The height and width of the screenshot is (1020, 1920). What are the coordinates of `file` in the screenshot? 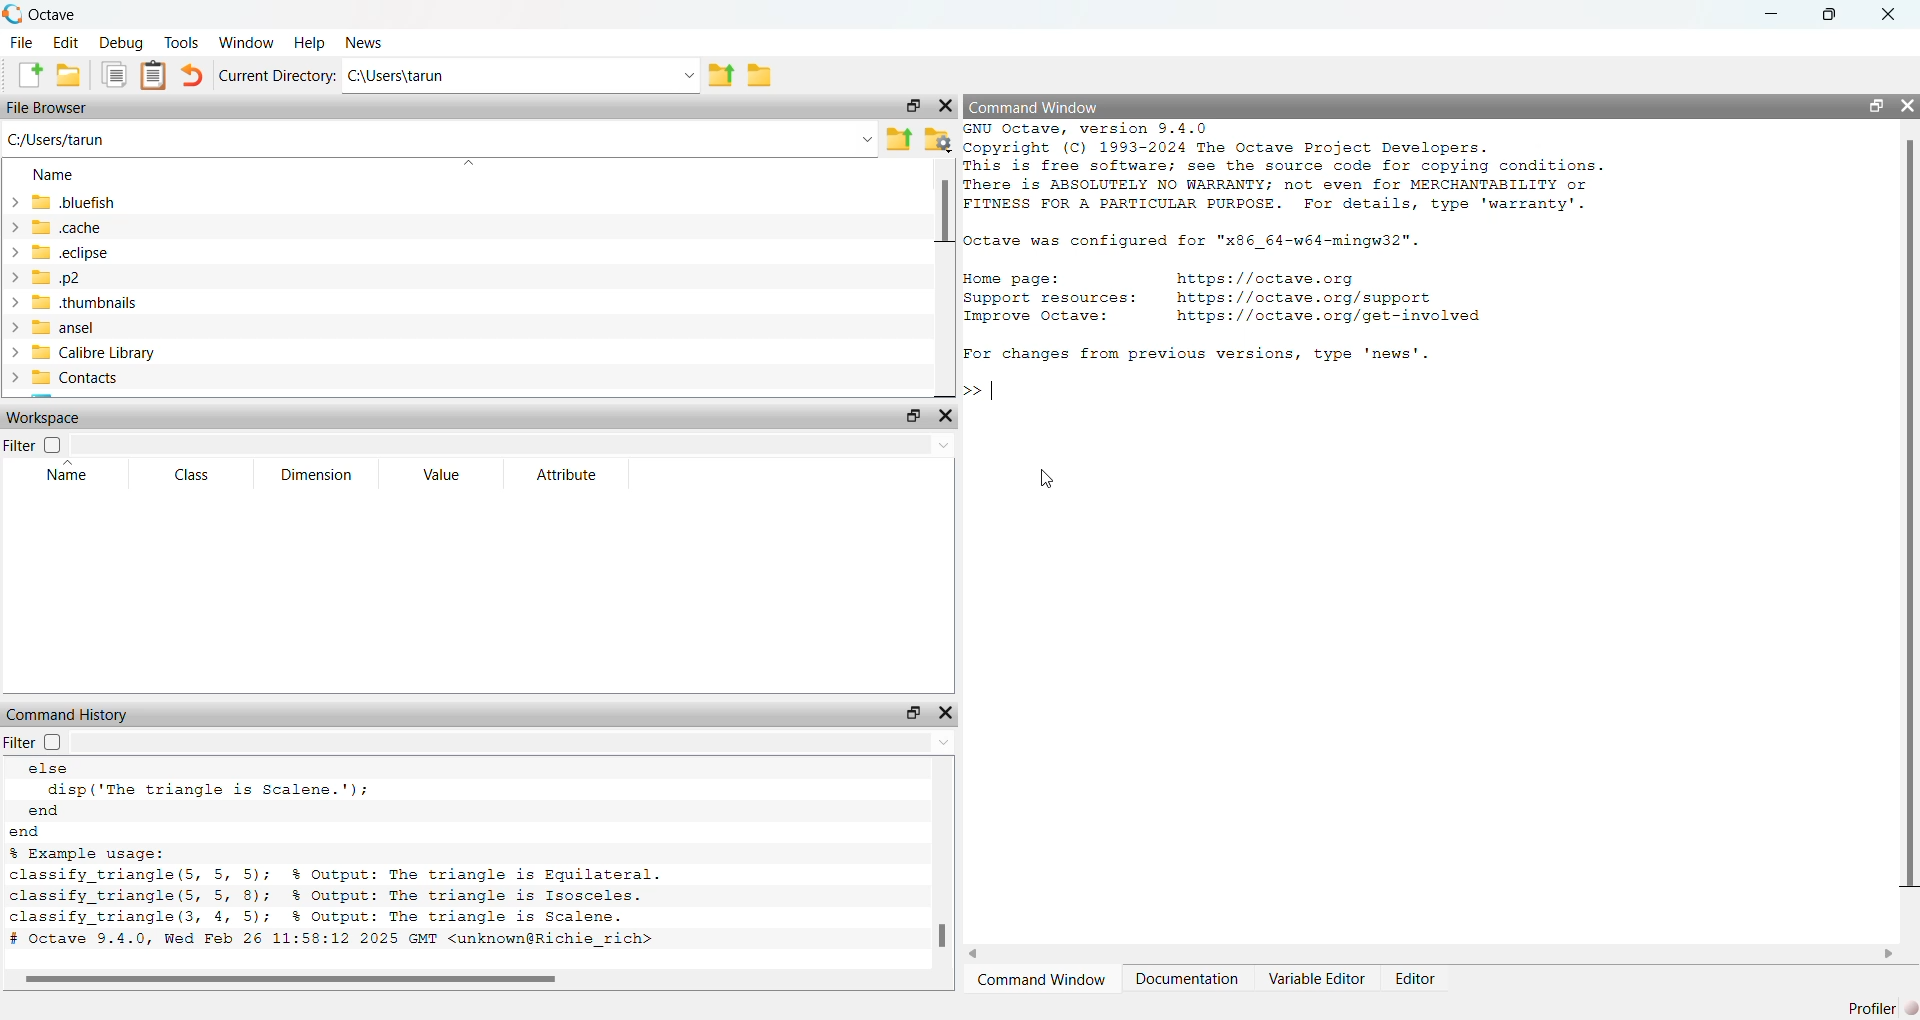 It's located at (18, 43).